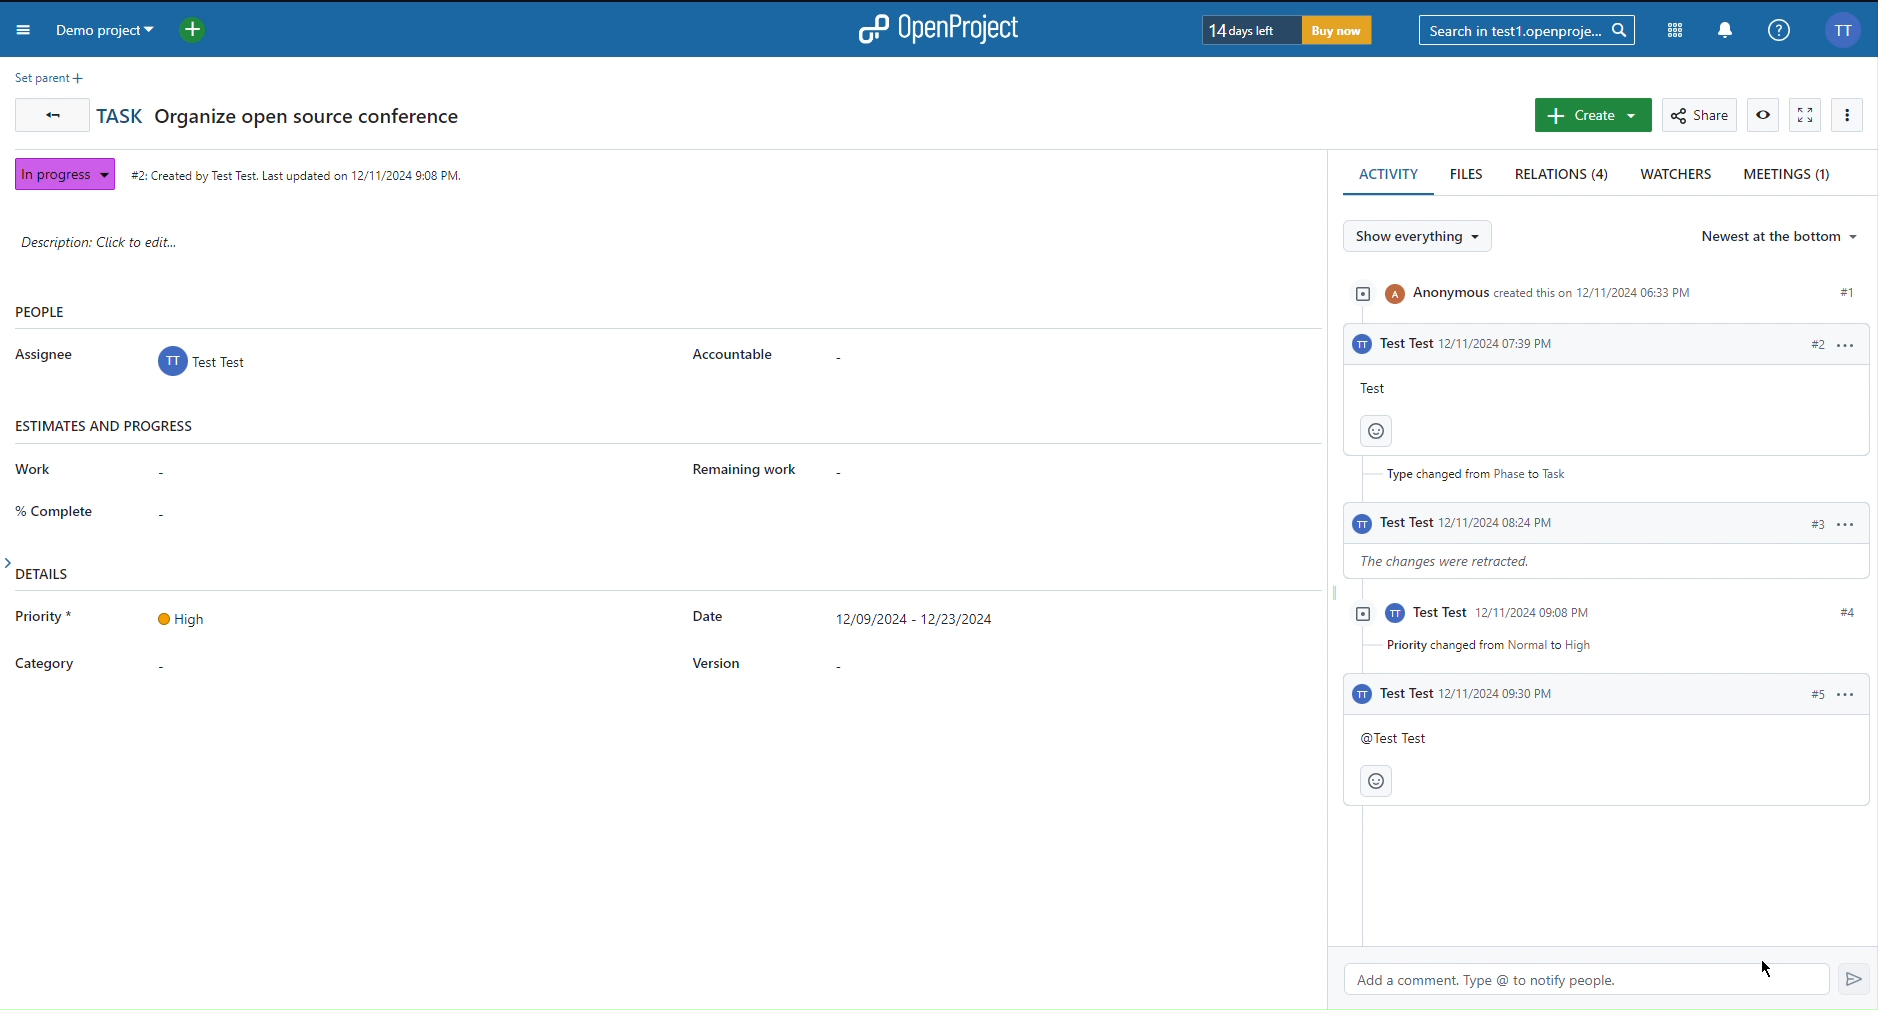 This screenshot has width=1878, height=1010. What do you see at coordinates (947, 29) in the screenshot?
I see `OpenProject` at bounding box center [947, 29].